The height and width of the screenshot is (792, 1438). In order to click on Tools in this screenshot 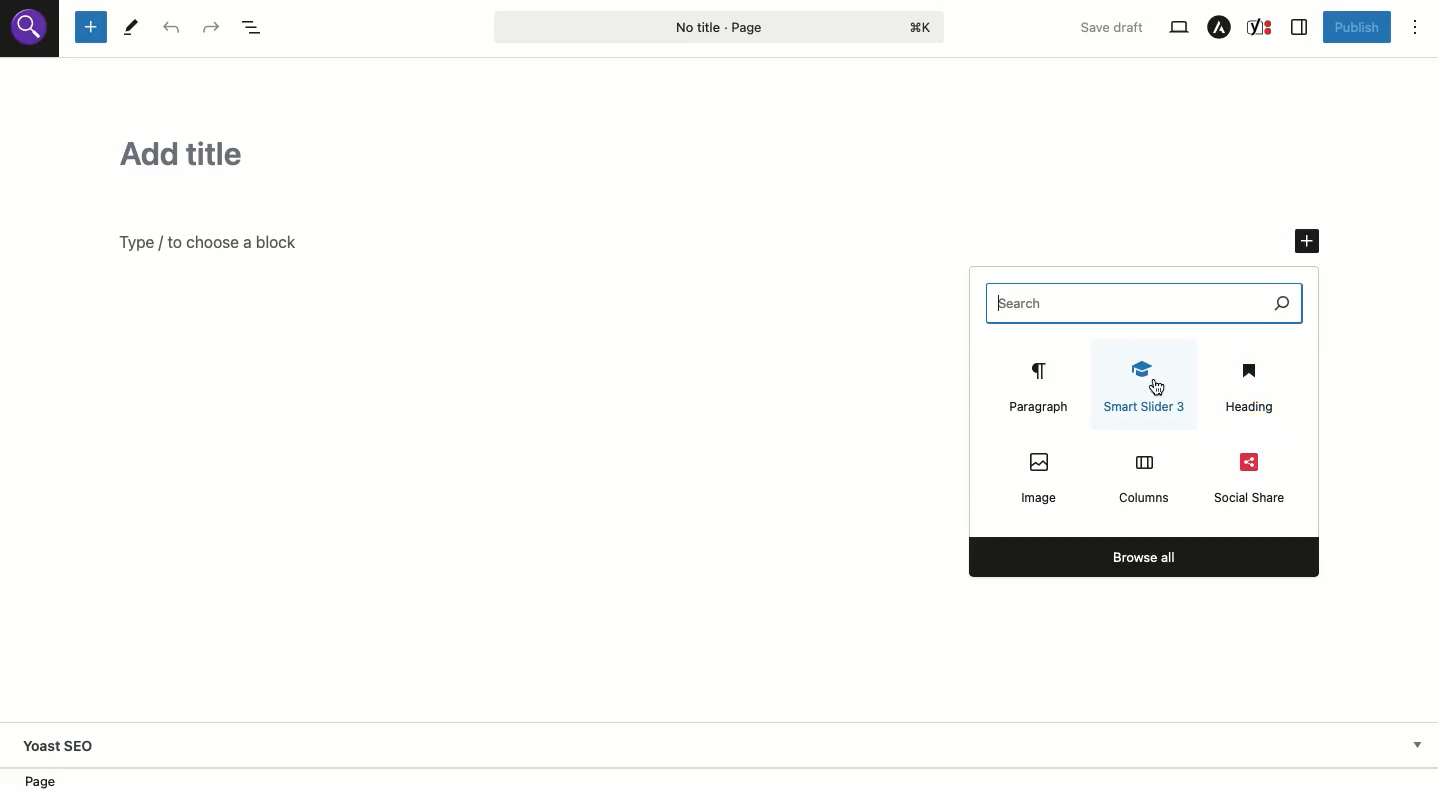, I will do `click(132, 27)`.